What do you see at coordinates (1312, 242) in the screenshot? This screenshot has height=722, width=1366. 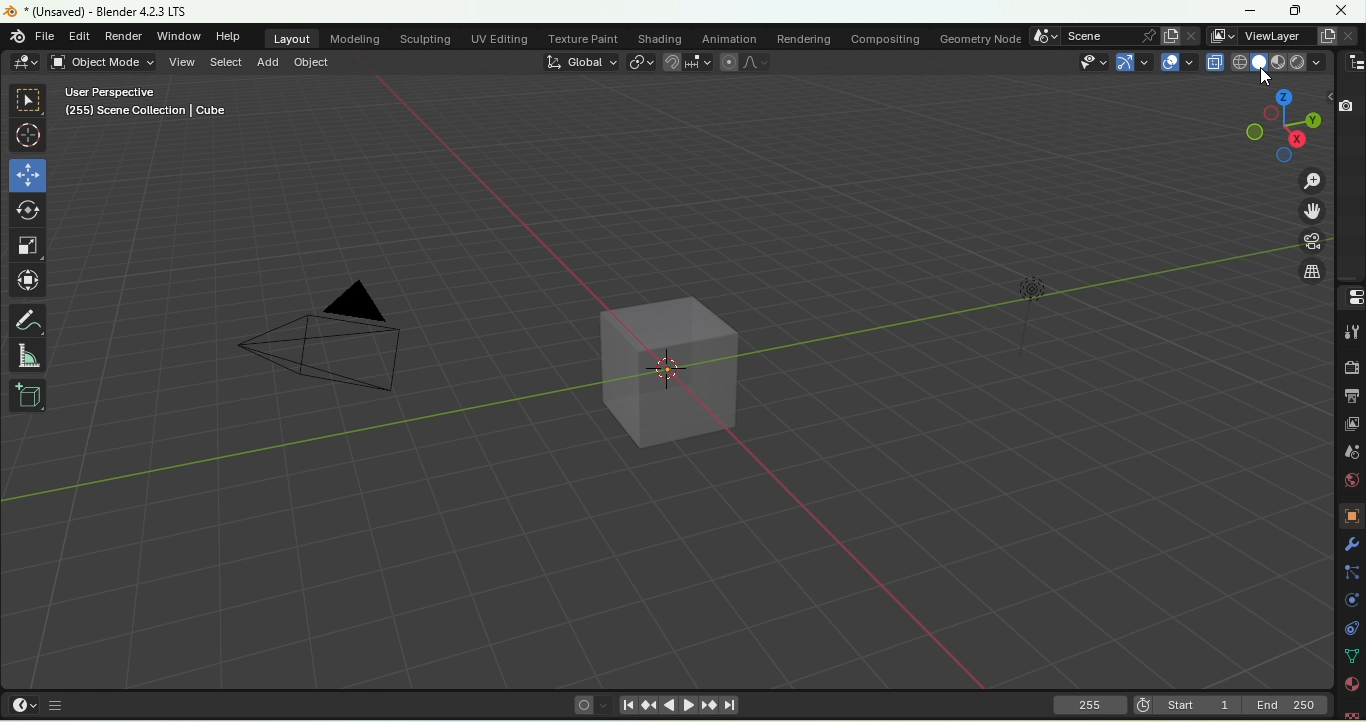 I see `Toggle the camera view` at bounding box center [1312, 242].